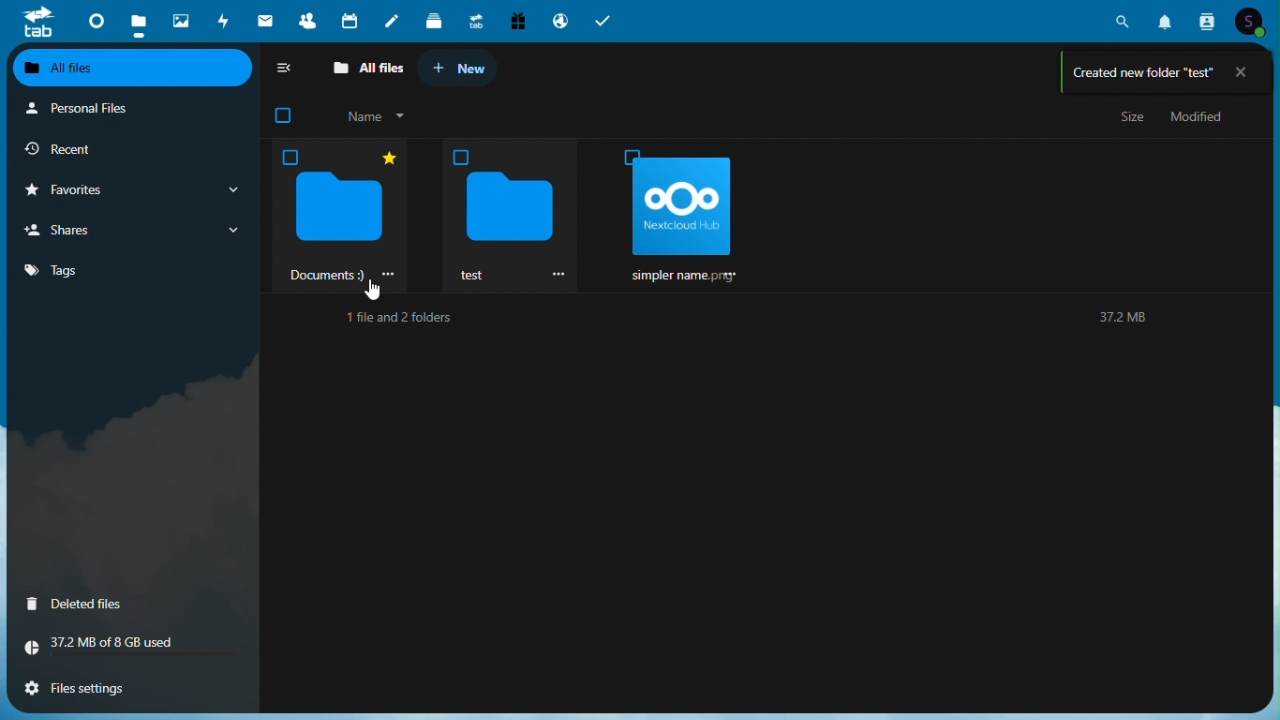 This screenshot has height=720, width=1280. I want to click on All files, so click(128, 67).